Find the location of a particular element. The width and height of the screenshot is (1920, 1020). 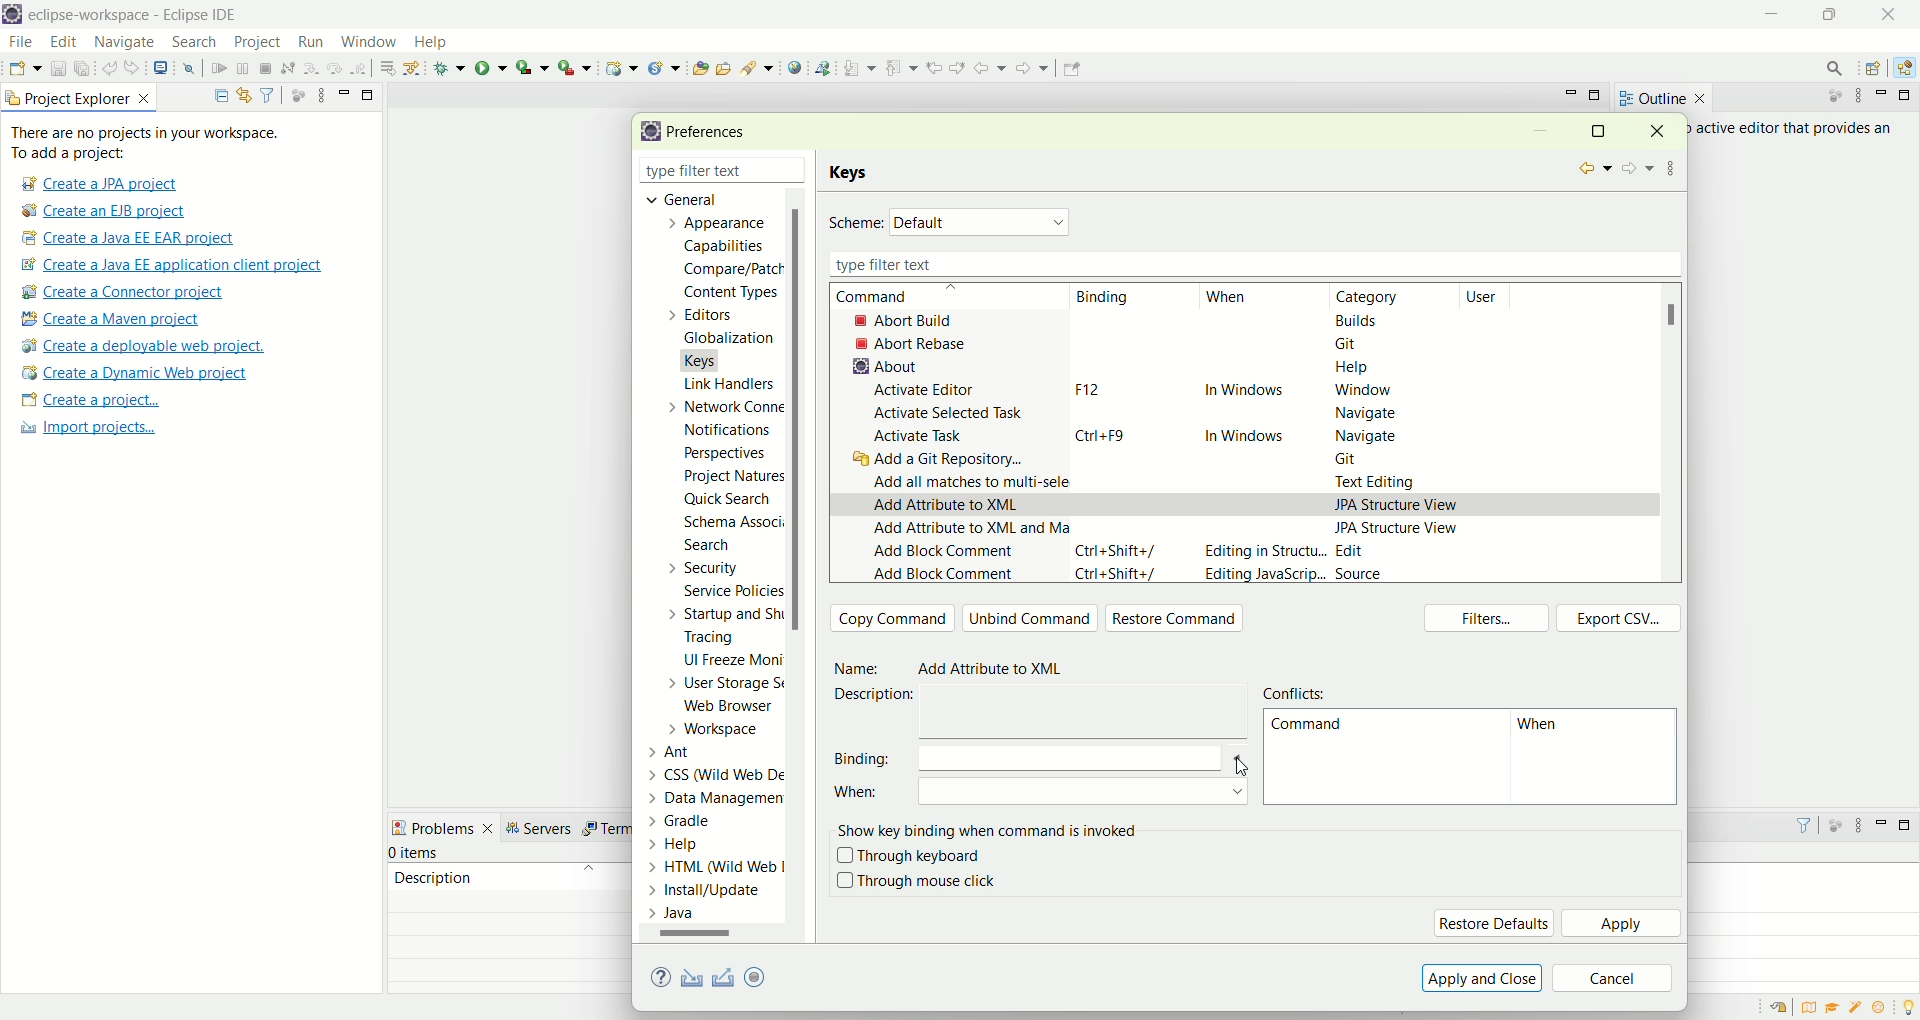

help is located at coordinates (664, 979).